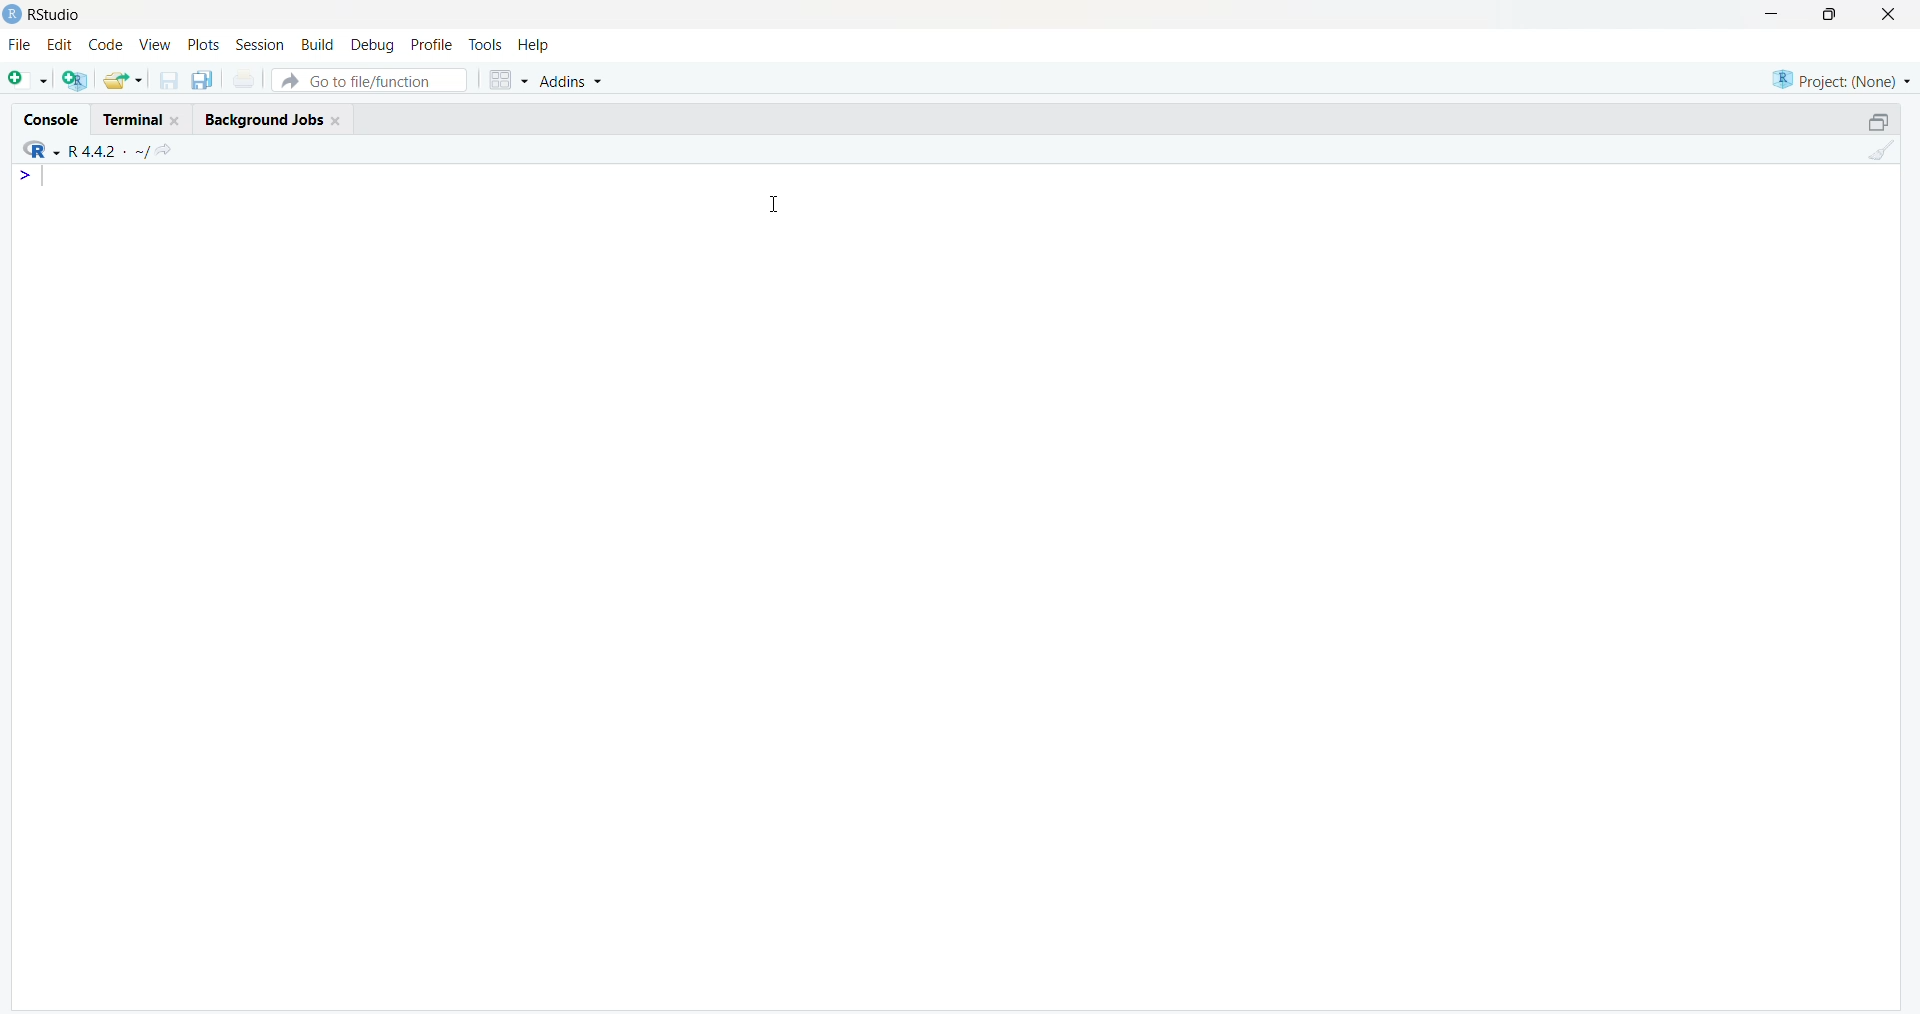 The height and width of the screenshot is (1014, 1920). I want to click on debug, so click(372, 47).